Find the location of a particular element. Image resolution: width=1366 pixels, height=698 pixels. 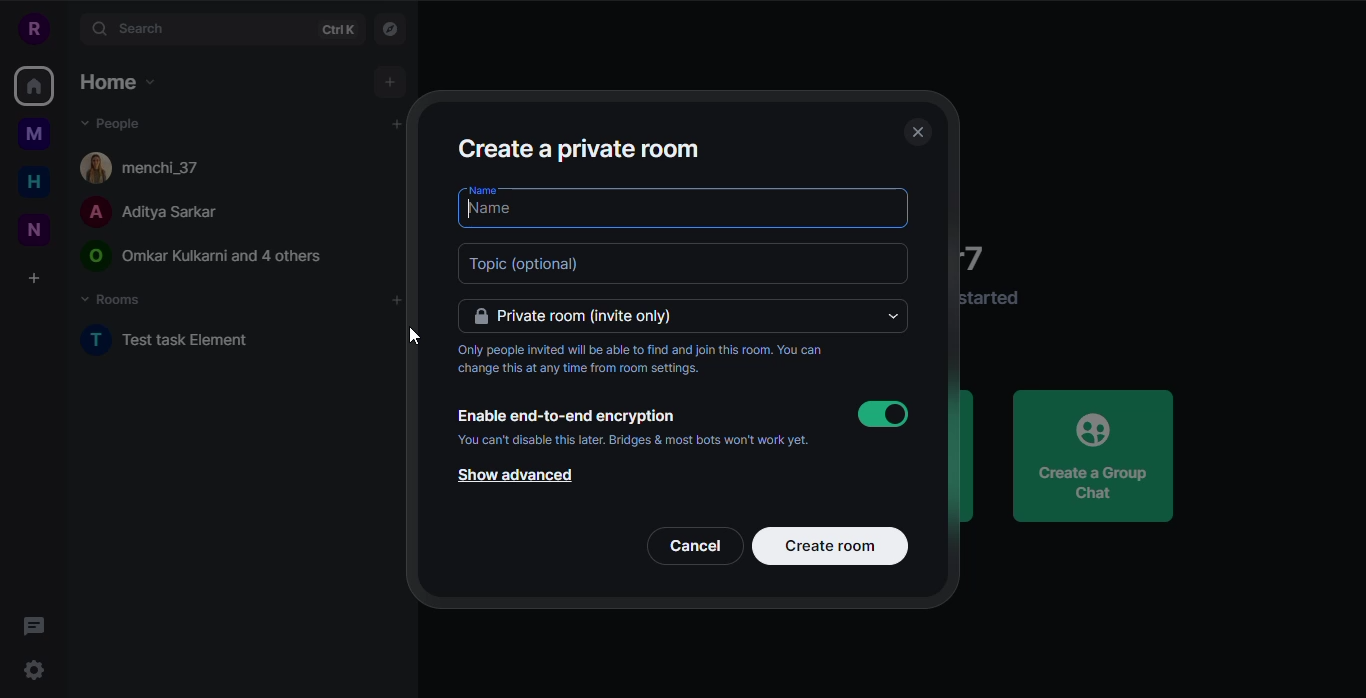

rooms is located at coordinates (113, 300).